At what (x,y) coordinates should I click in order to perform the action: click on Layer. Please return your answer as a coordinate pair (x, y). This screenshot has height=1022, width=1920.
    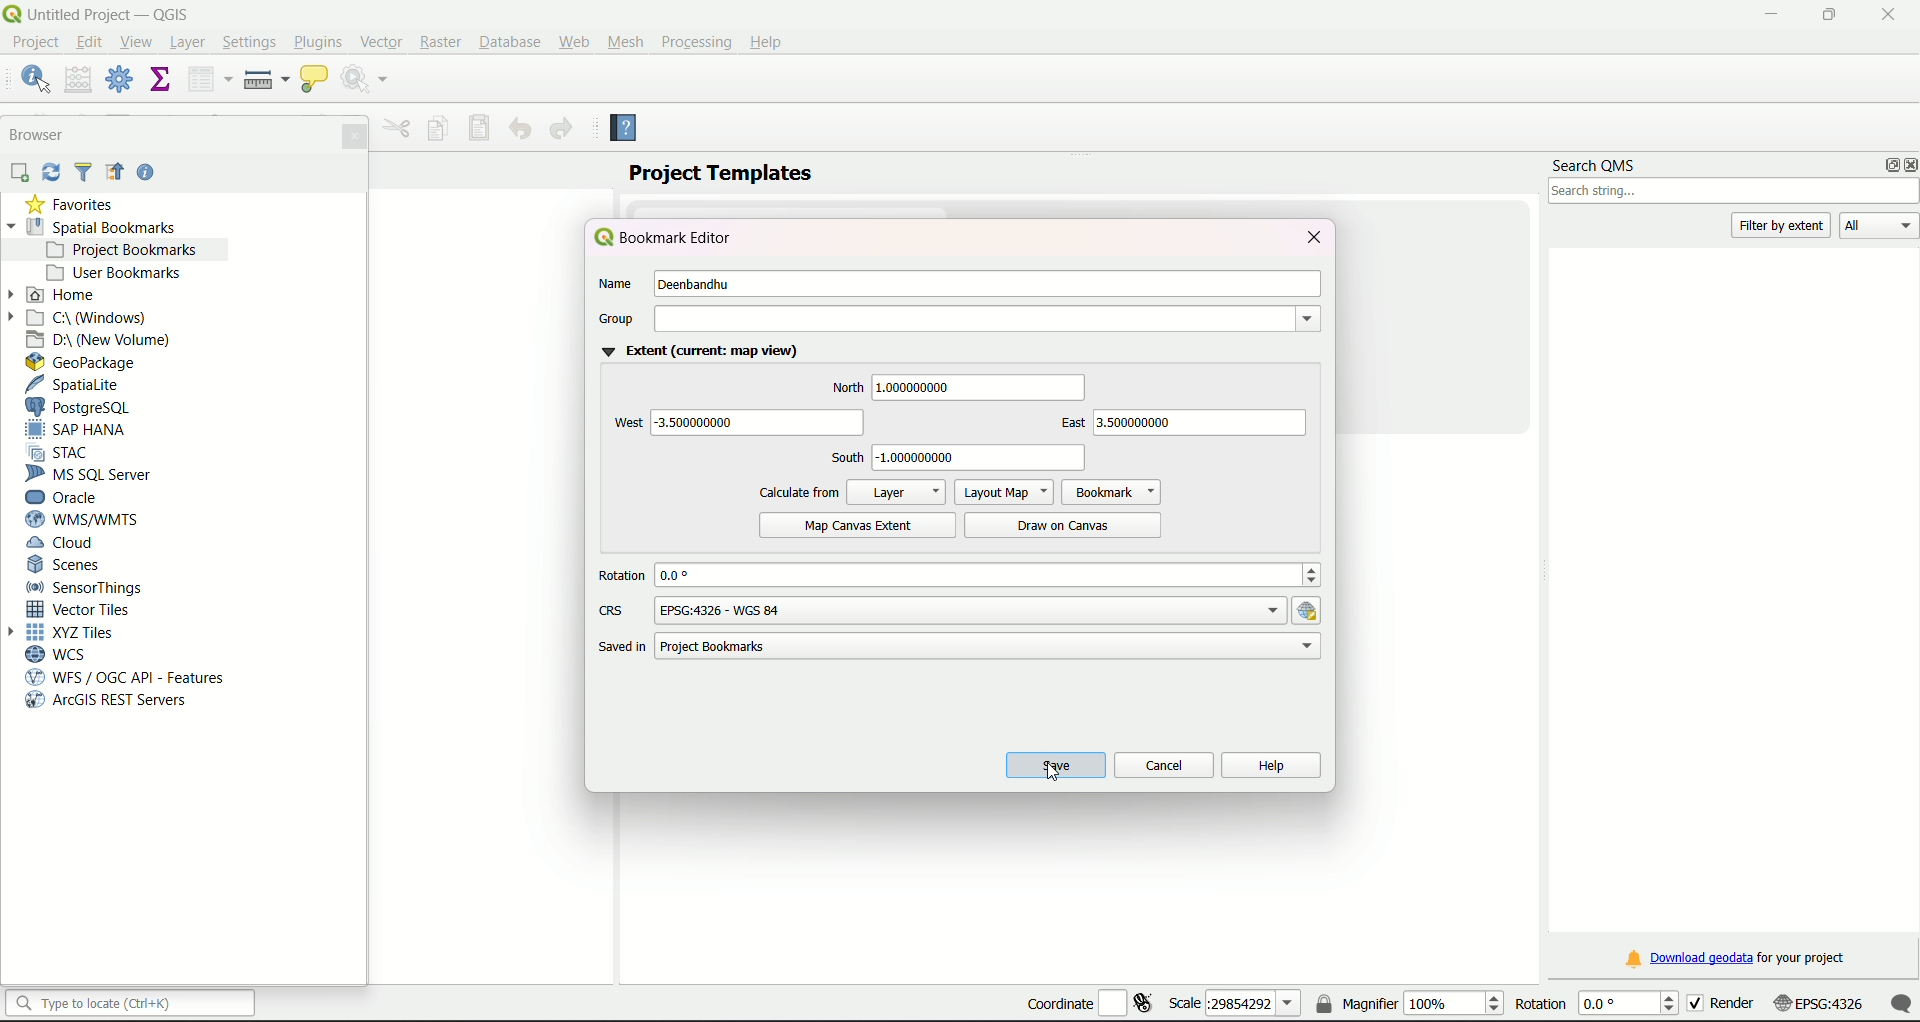
    Looking at the image, I should click on (897, 493).